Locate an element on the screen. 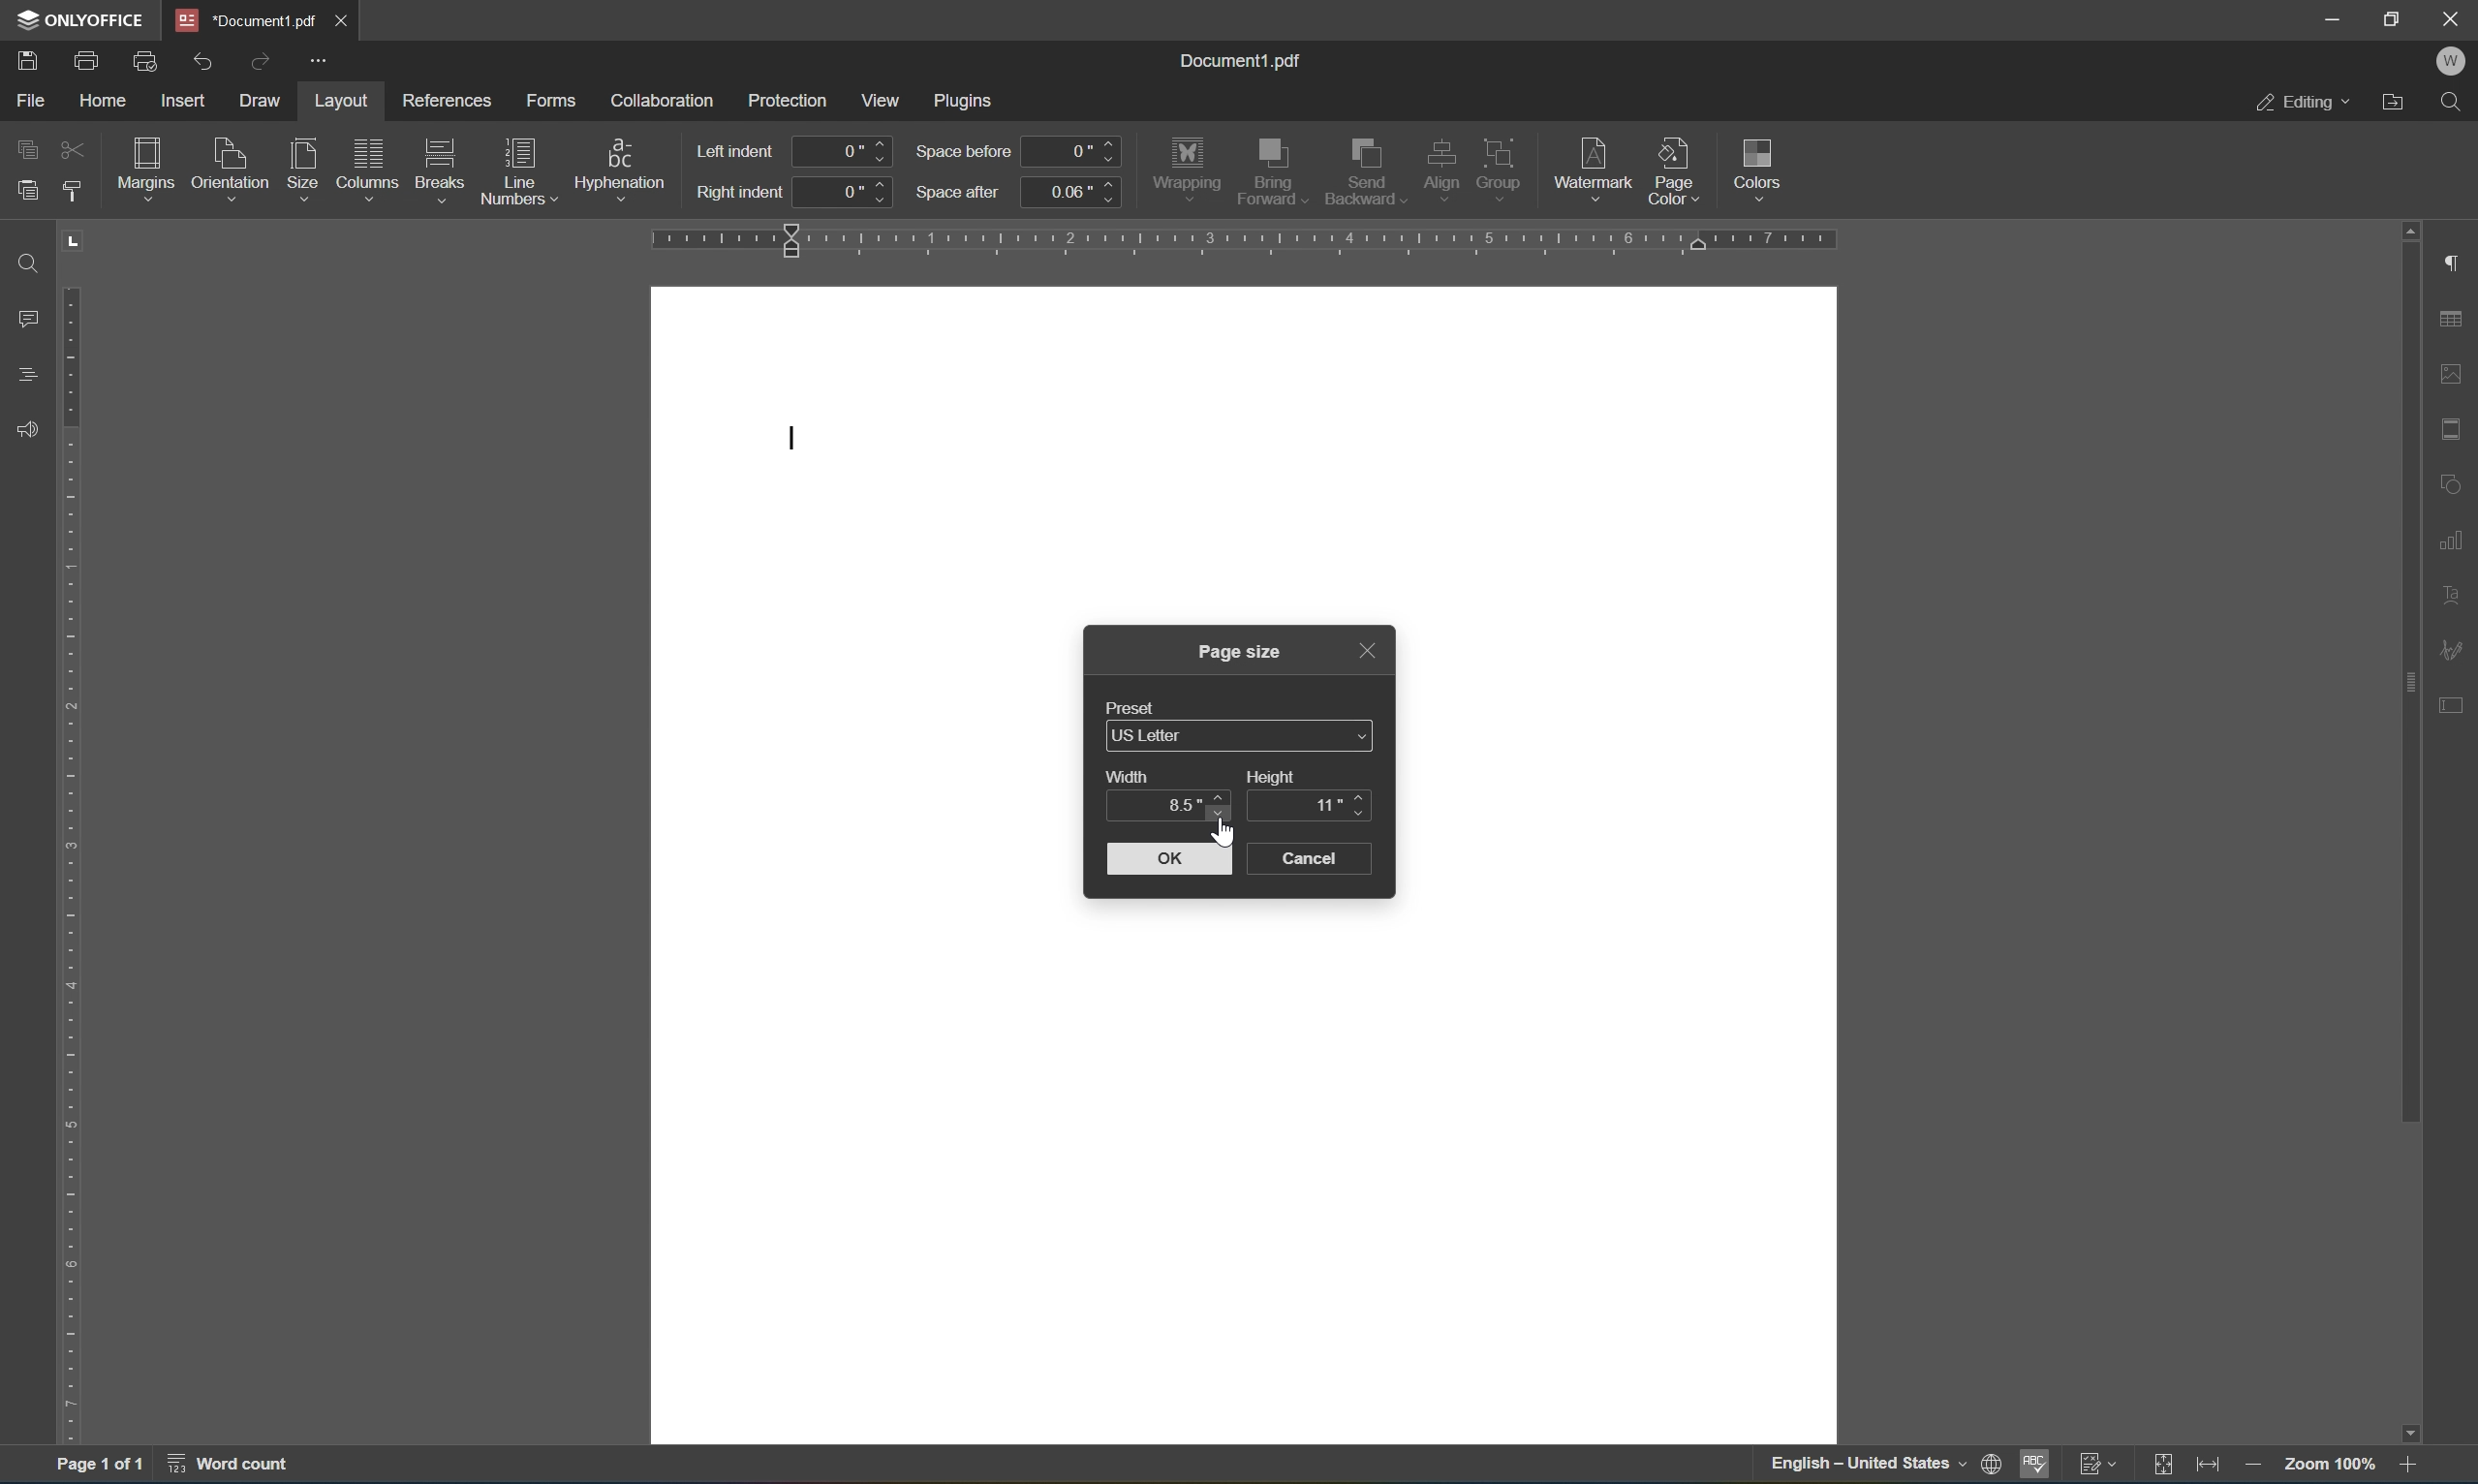  print is located at coordinates (87, 57).